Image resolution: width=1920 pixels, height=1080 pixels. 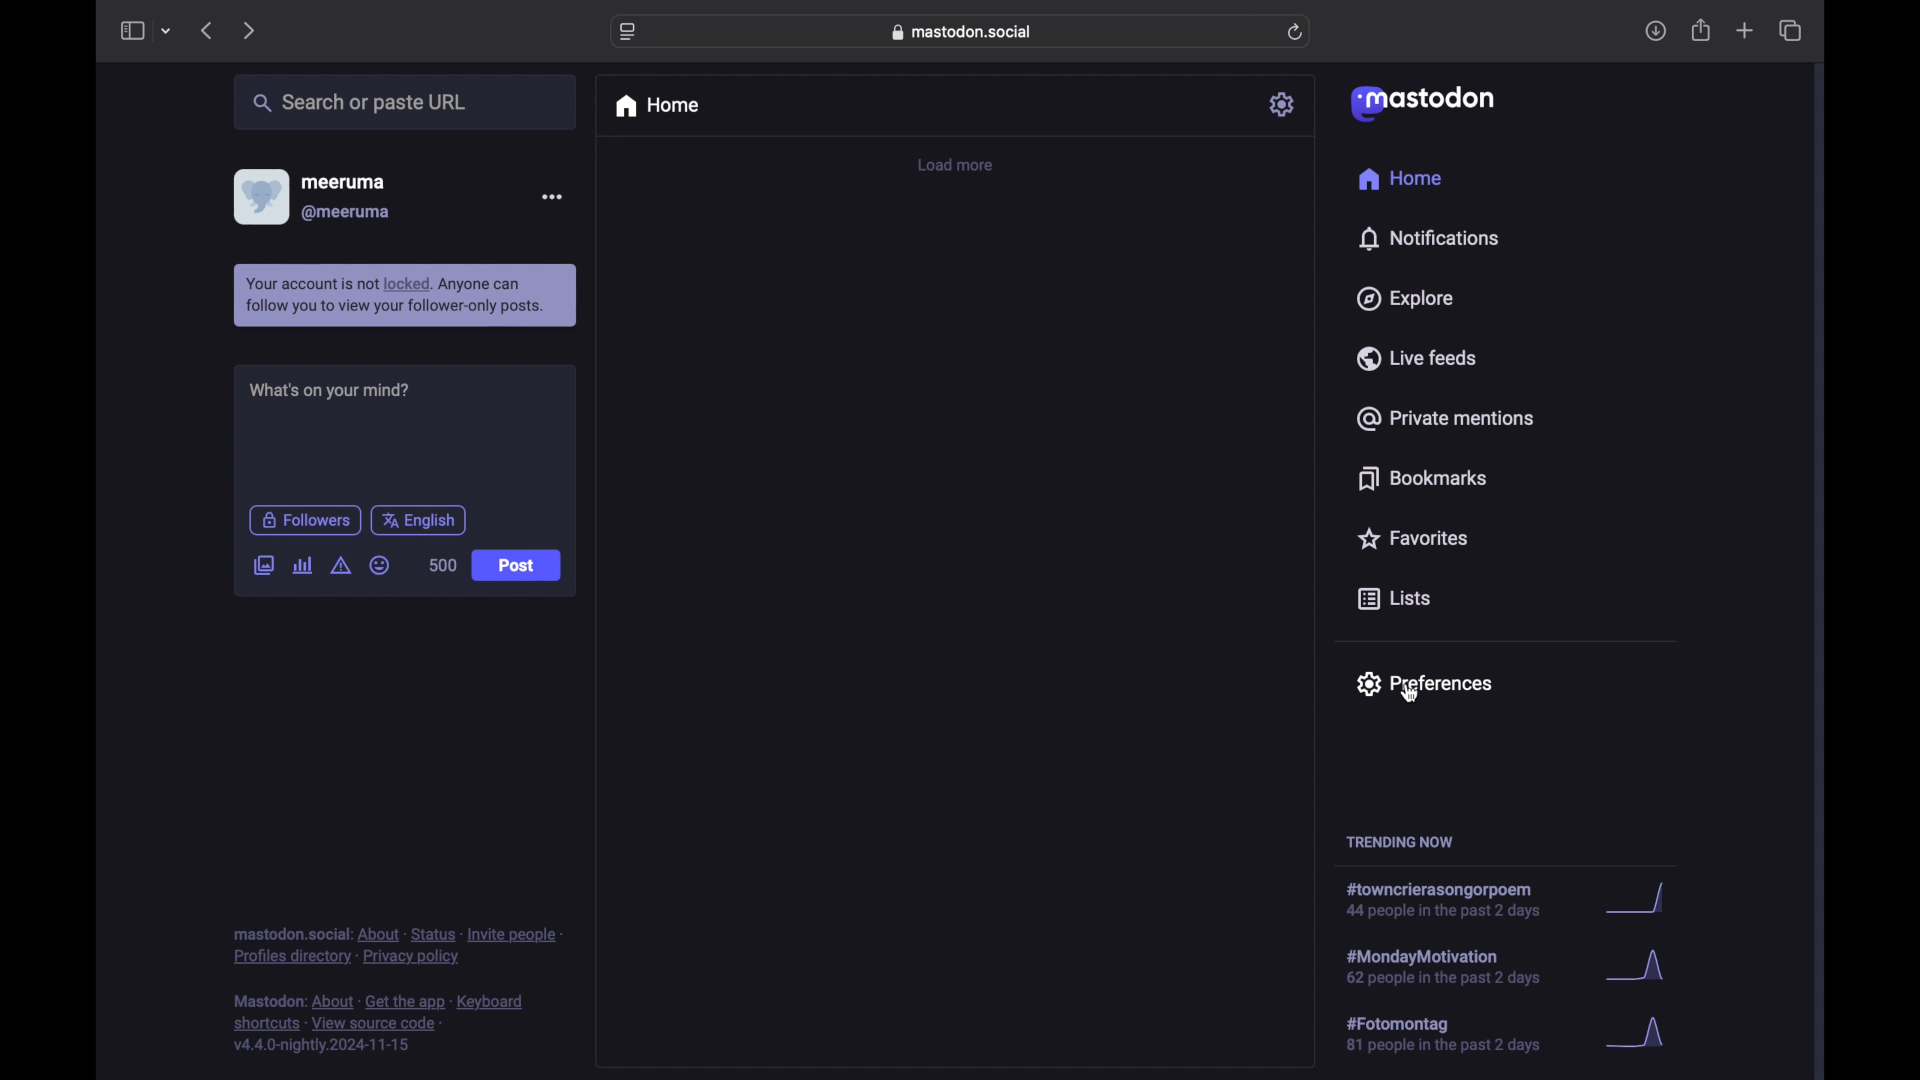 I want to click on hashtag trend, so click(x=1507, y=1032).